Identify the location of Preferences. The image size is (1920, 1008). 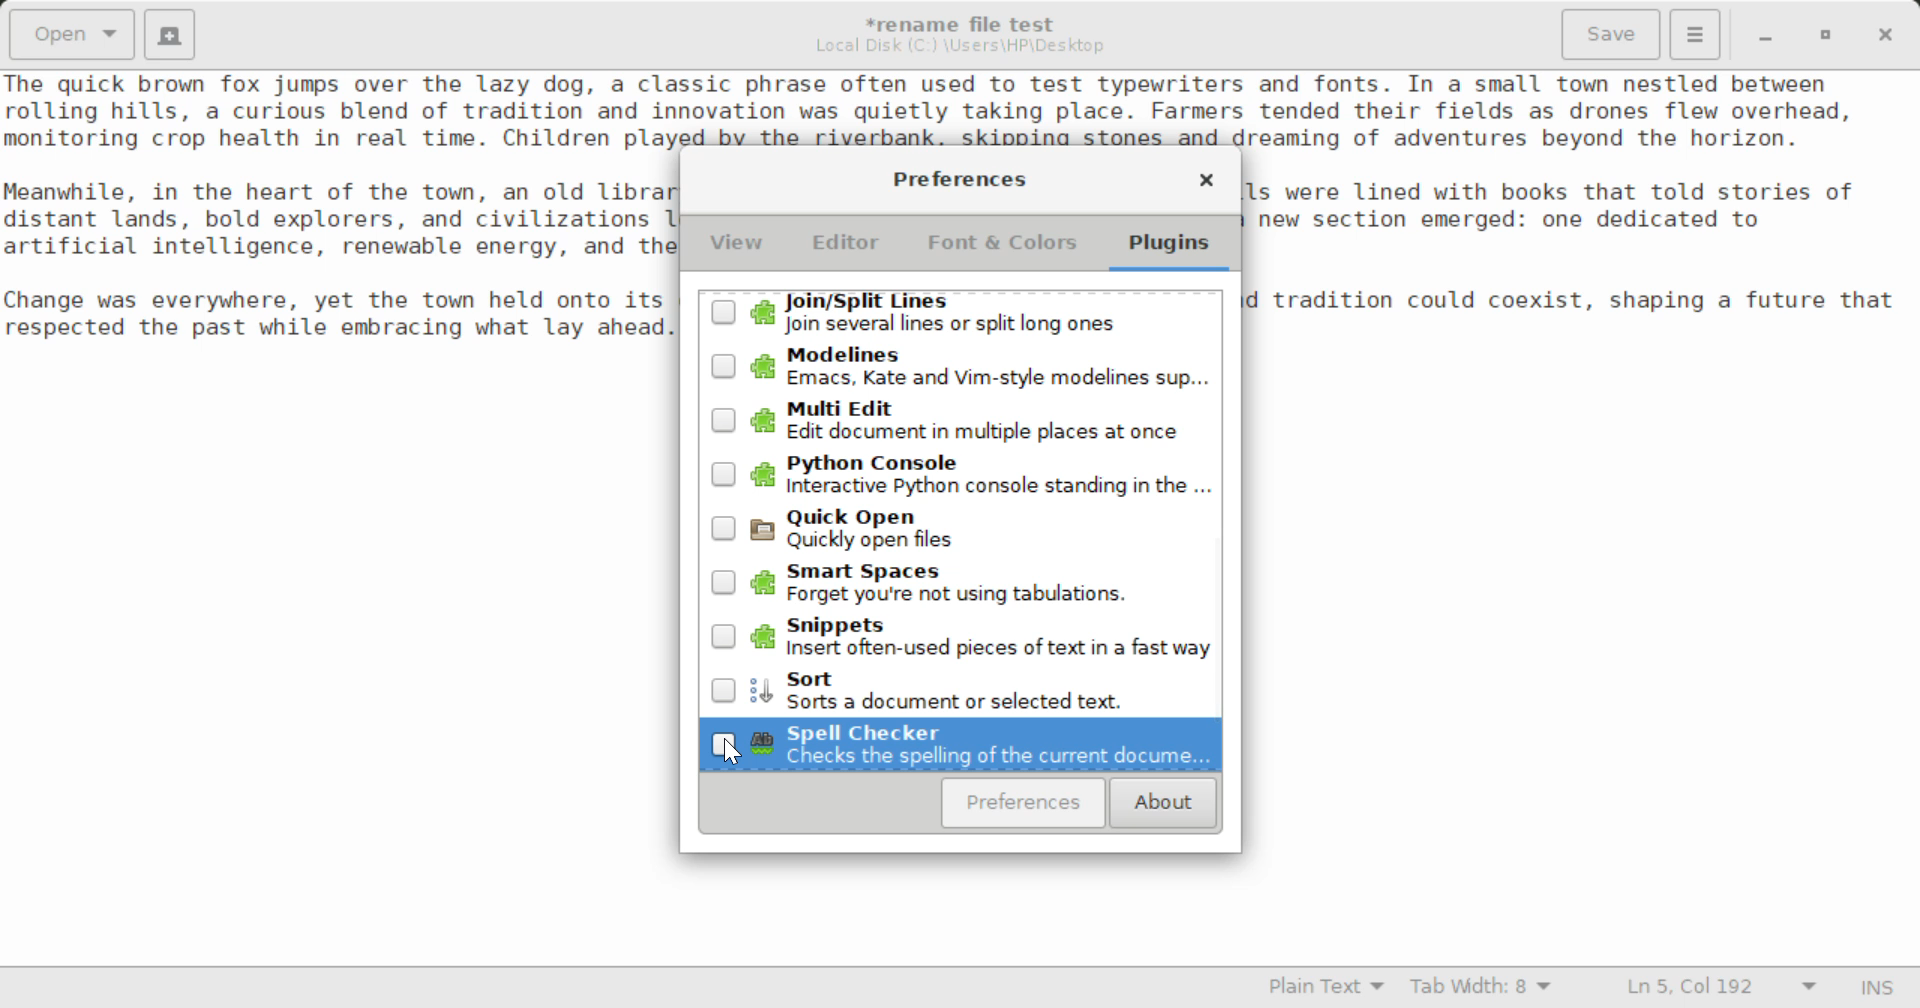
(1024, 803).